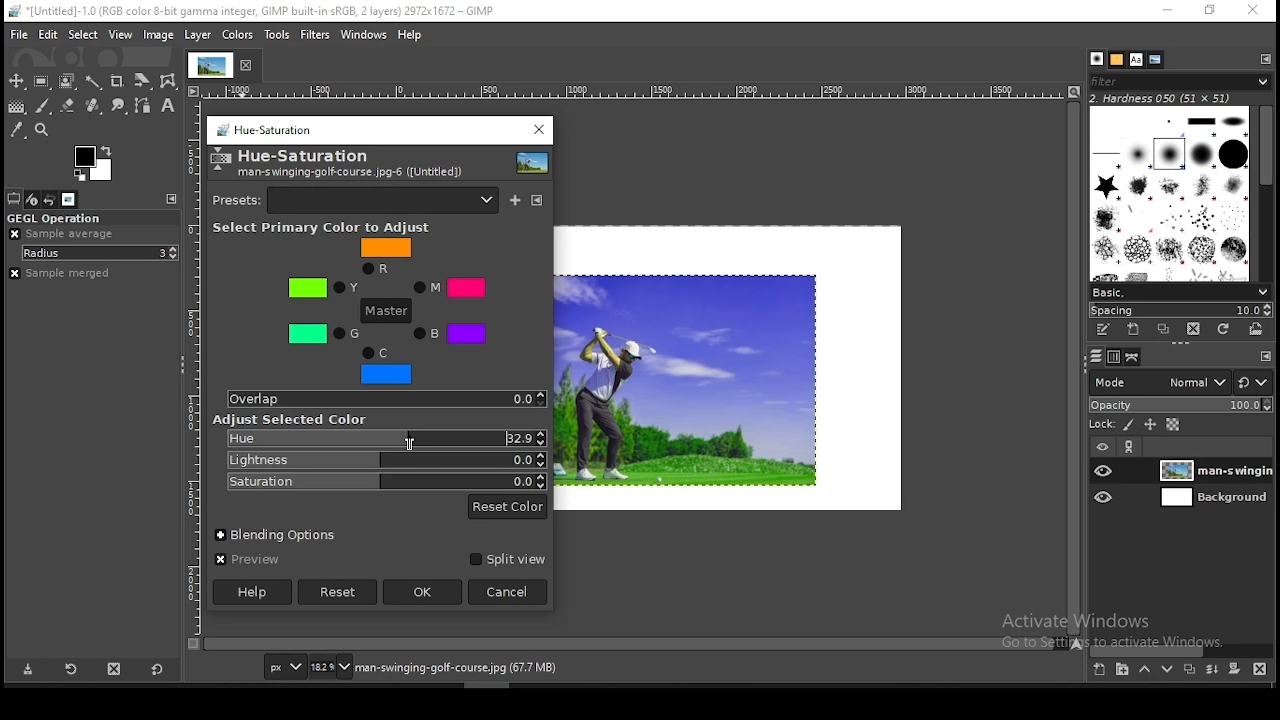 This screenshot has width=1280, height=720. What do you see at coordinates (100, 253) in the screenshot?
I see `radius` at bounding box center [100, 253].